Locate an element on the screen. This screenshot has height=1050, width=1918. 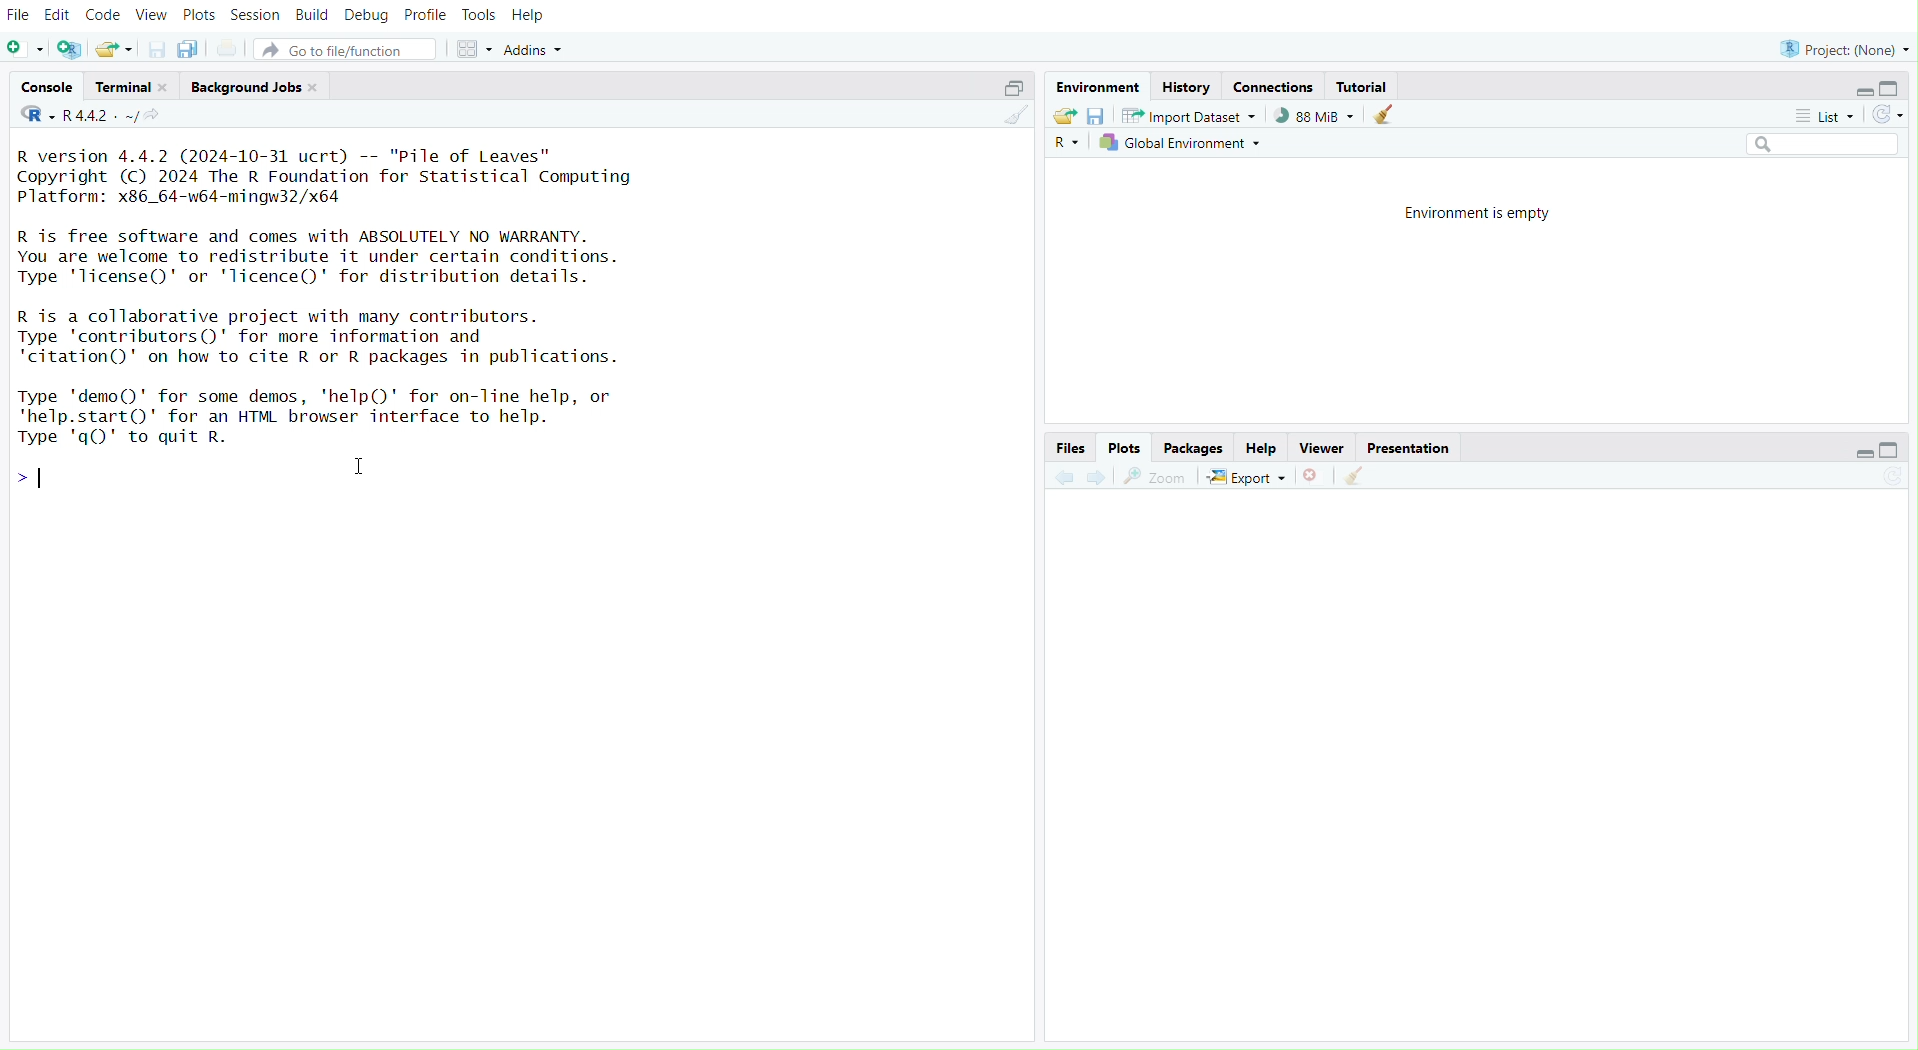
Environment is located at coordinates (1096, 87).